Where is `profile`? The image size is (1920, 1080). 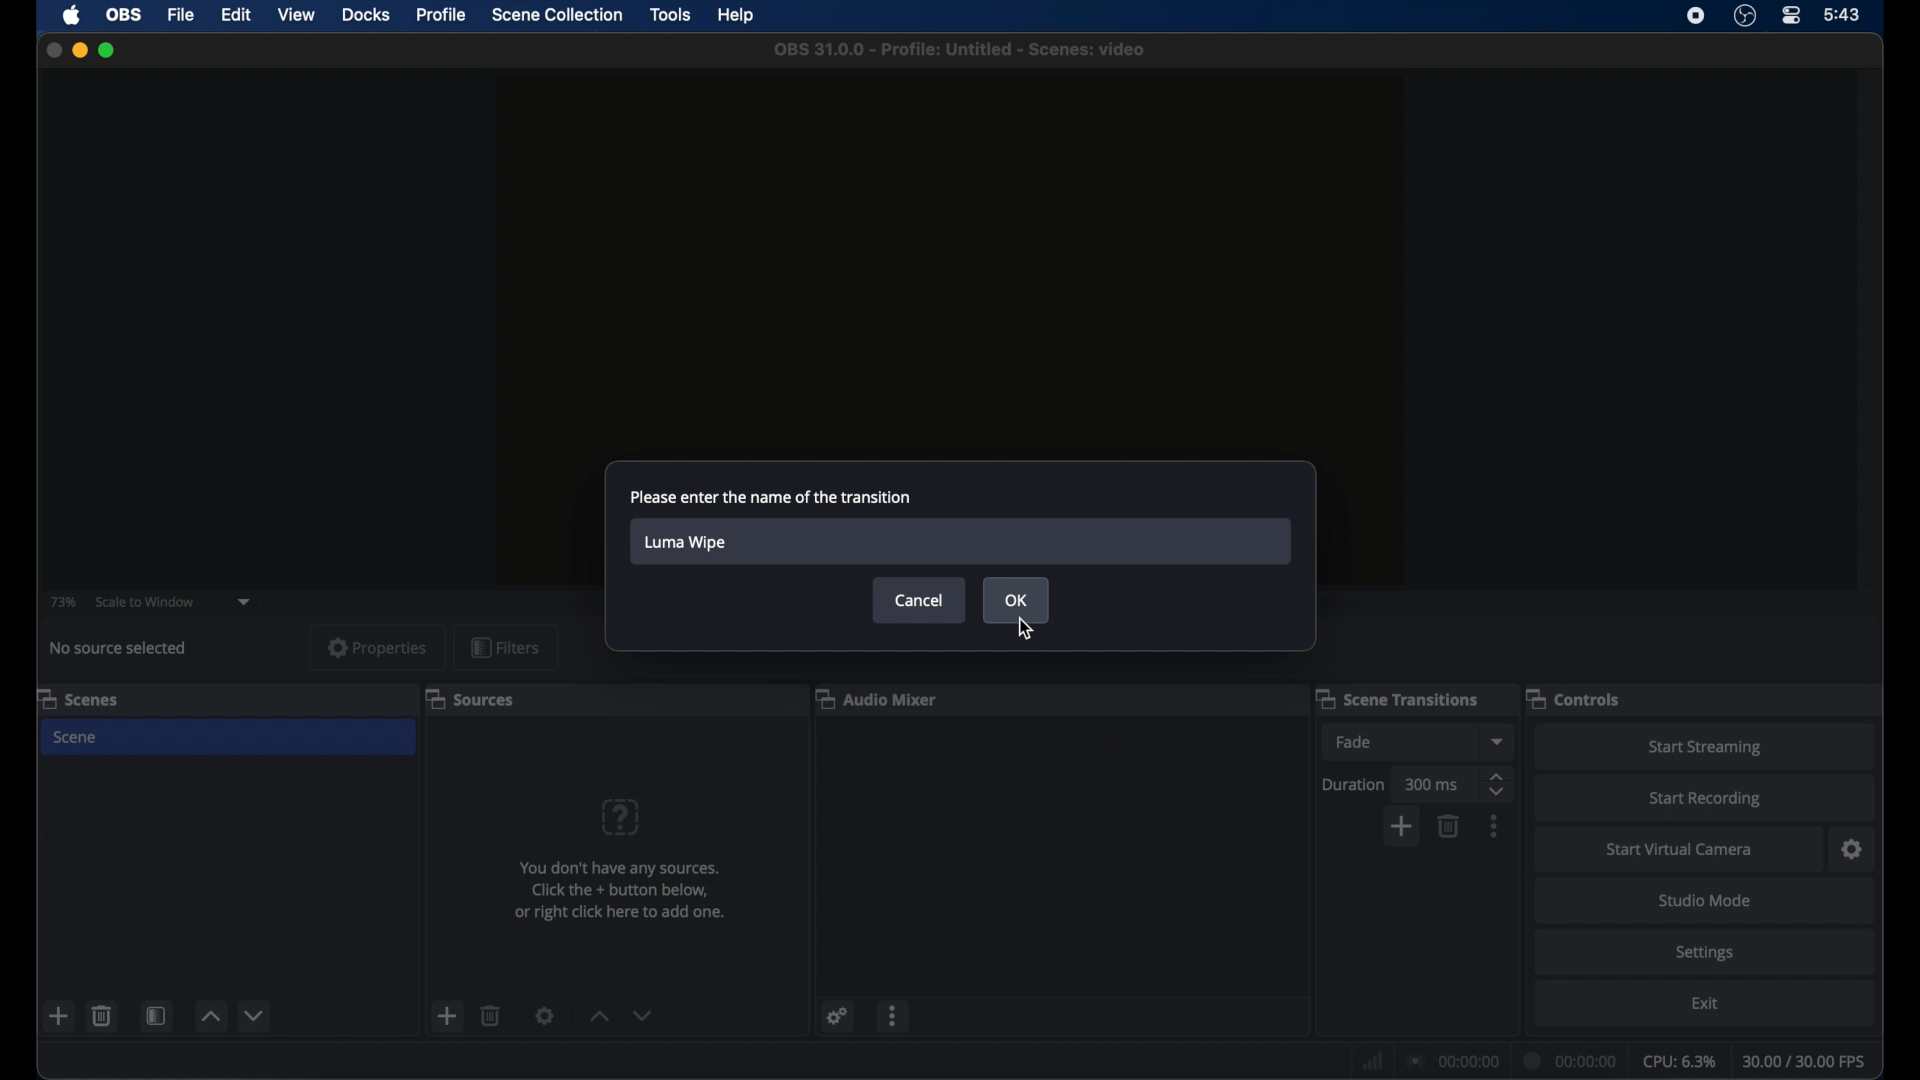 profile is located at coordinates (442, 15).